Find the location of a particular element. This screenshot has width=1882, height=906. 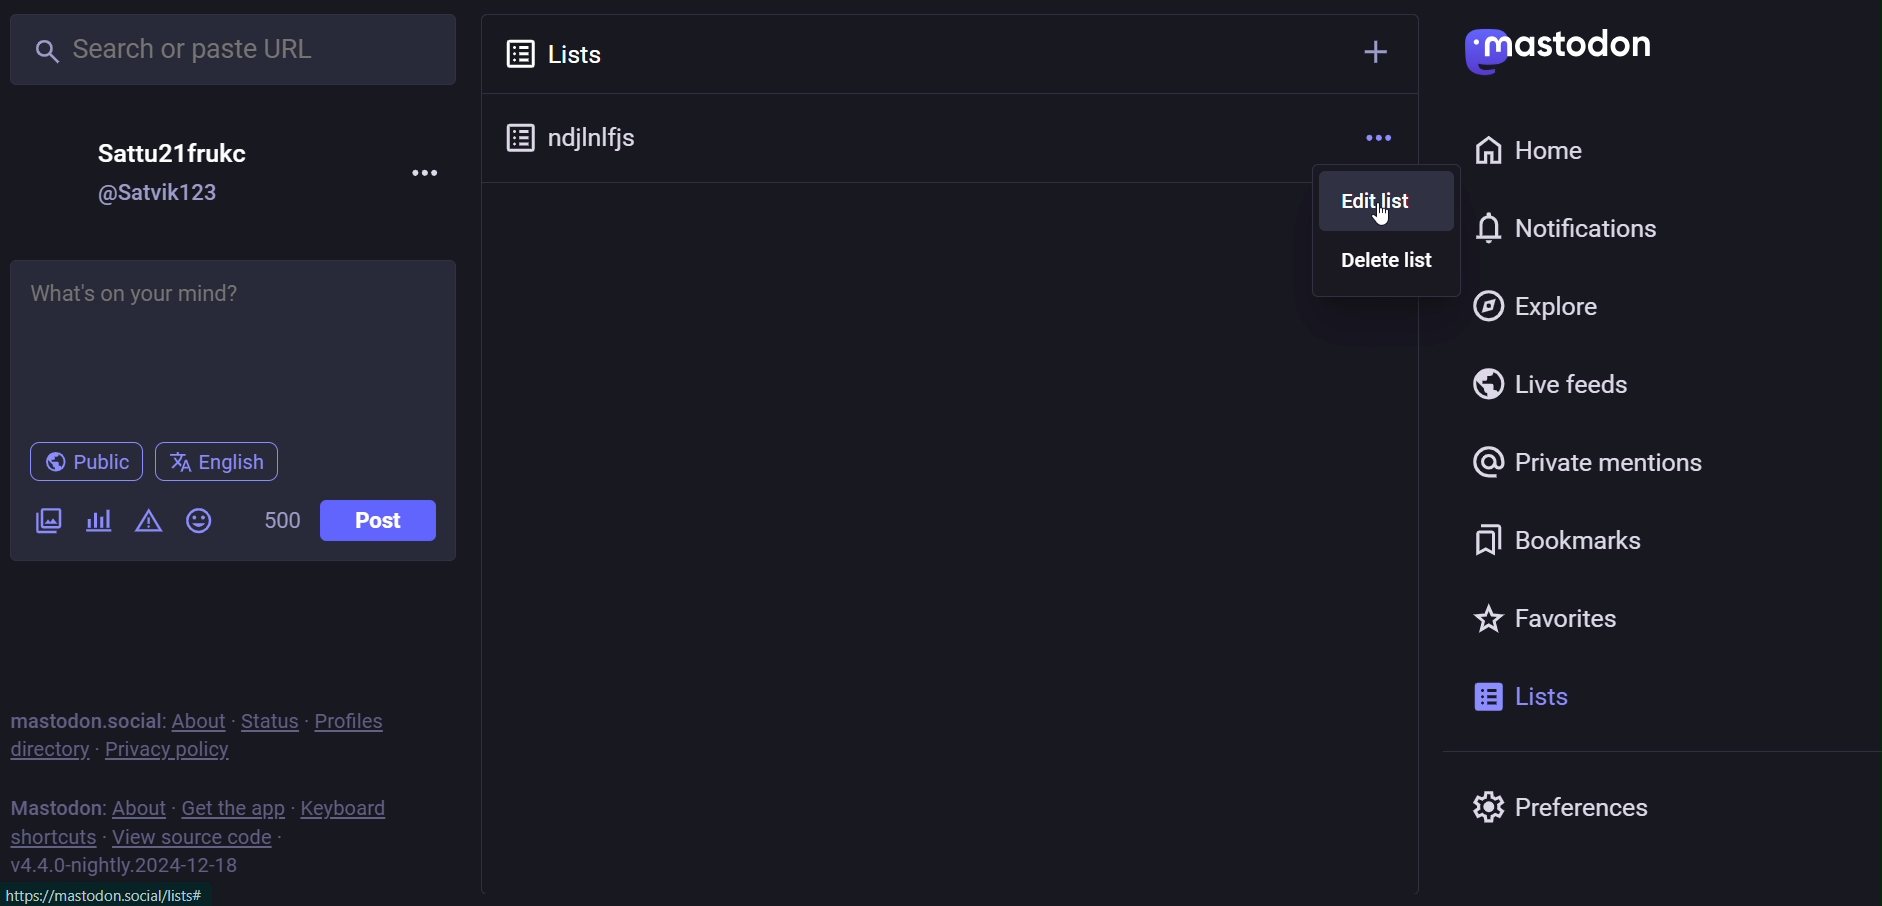

add is located at coordinates (1374, 57).